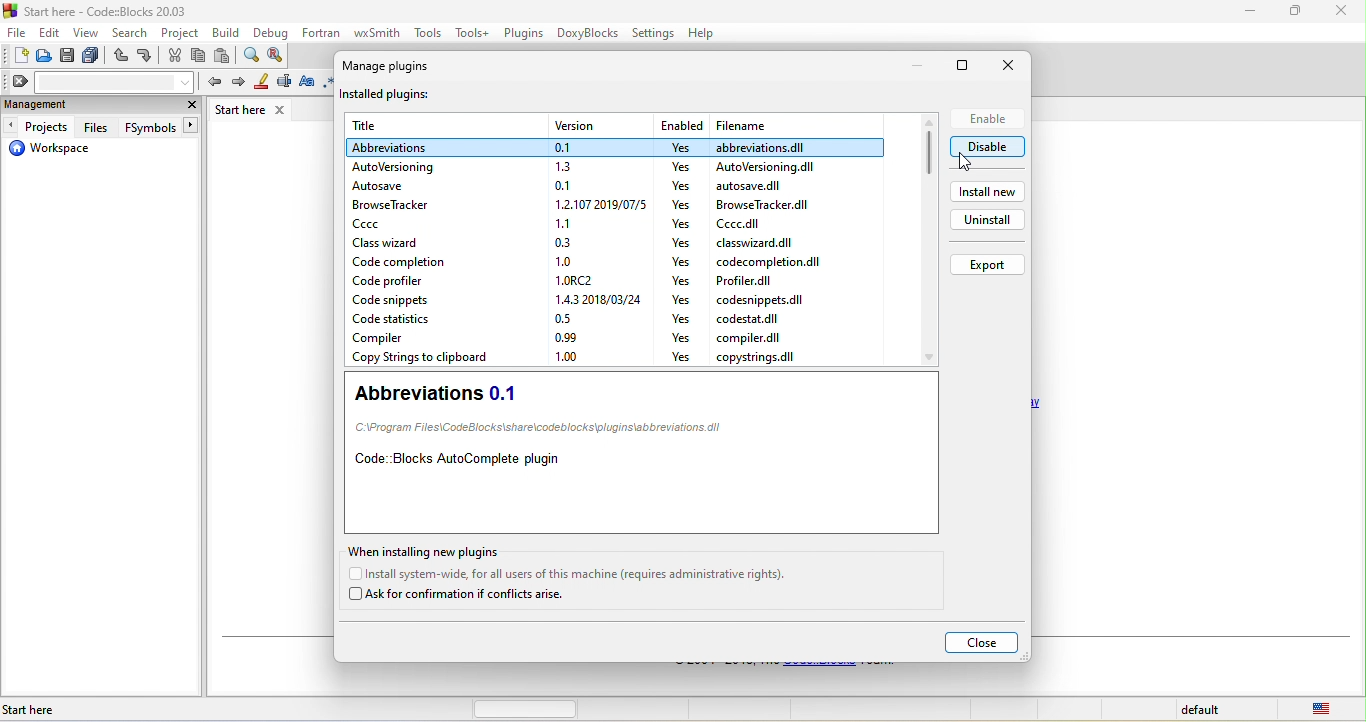 This screenshot has height=722, width=1366. Describe the element at coordinates (397, 280) in the screenshot. I see `code profiler` at that location.